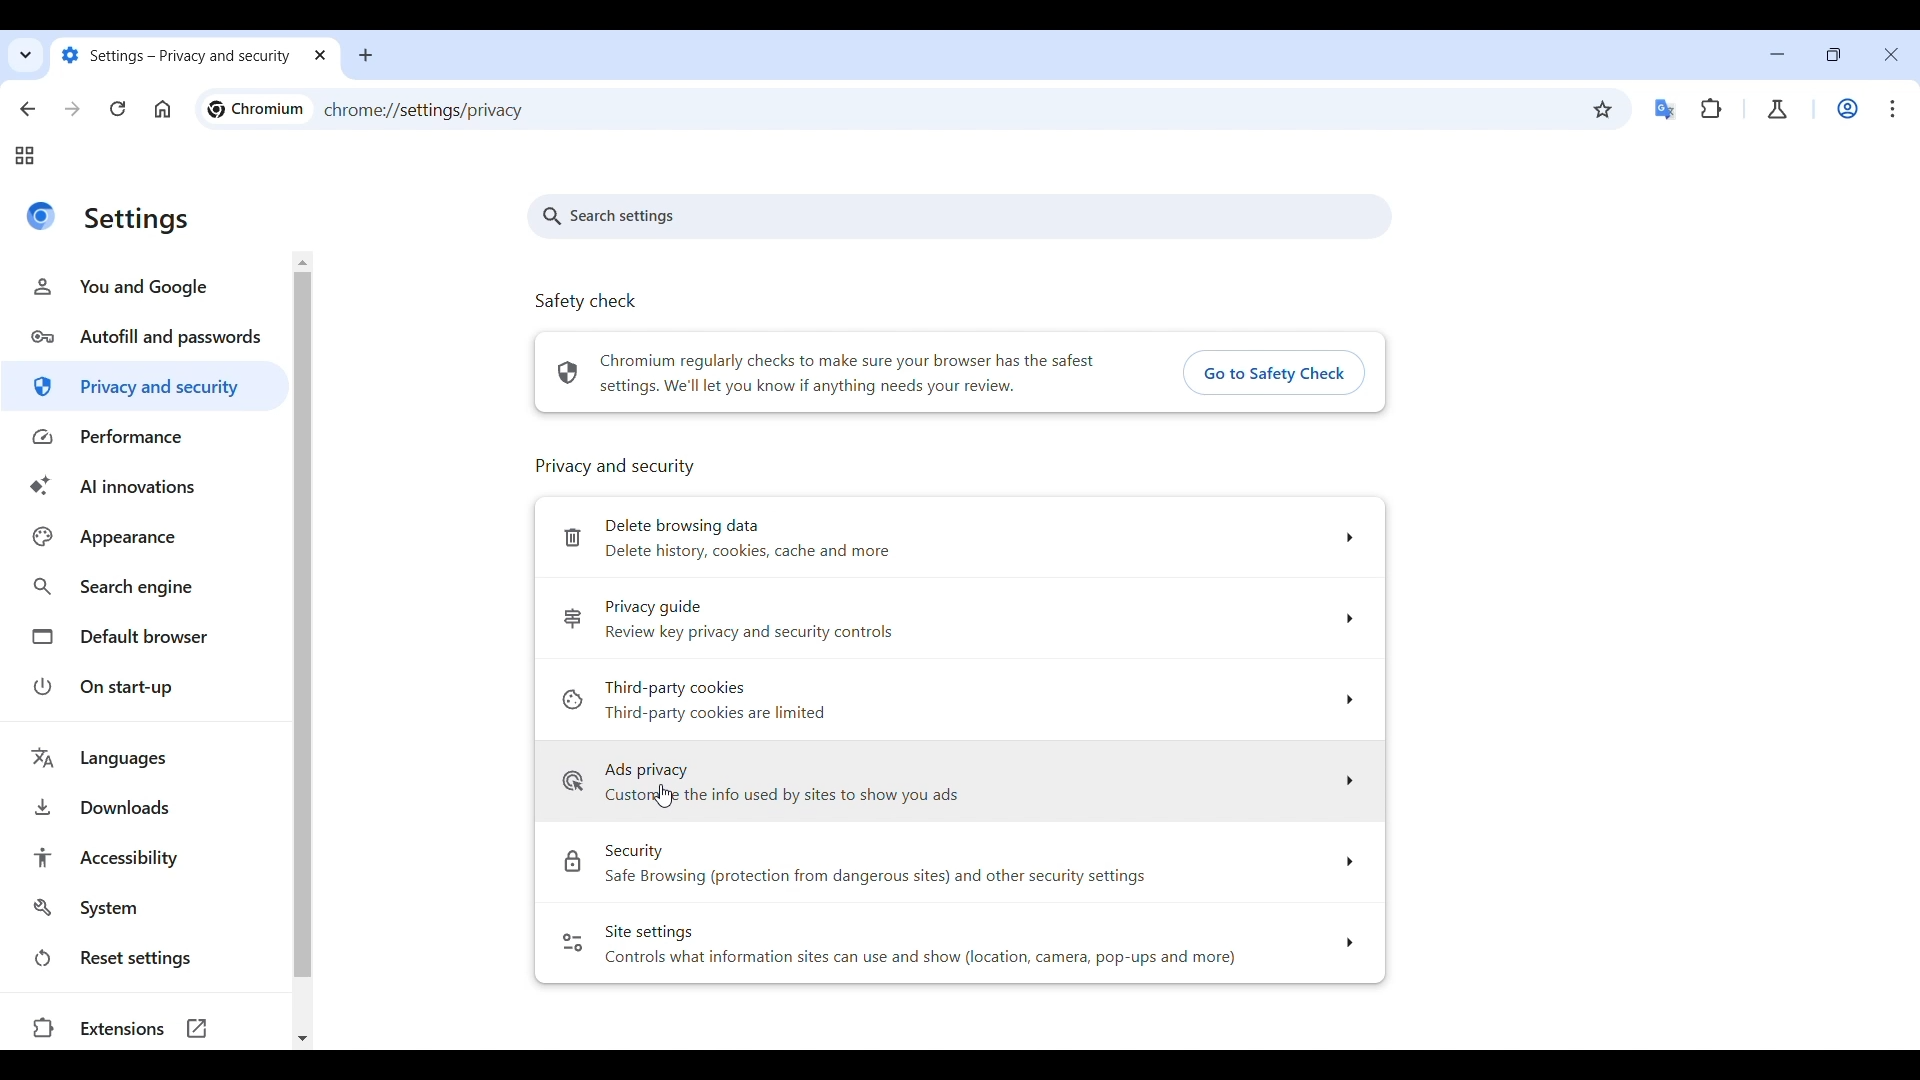  Describe the element at coordinates (144, 588) in the screenshot. I see `Search engine` at that location.